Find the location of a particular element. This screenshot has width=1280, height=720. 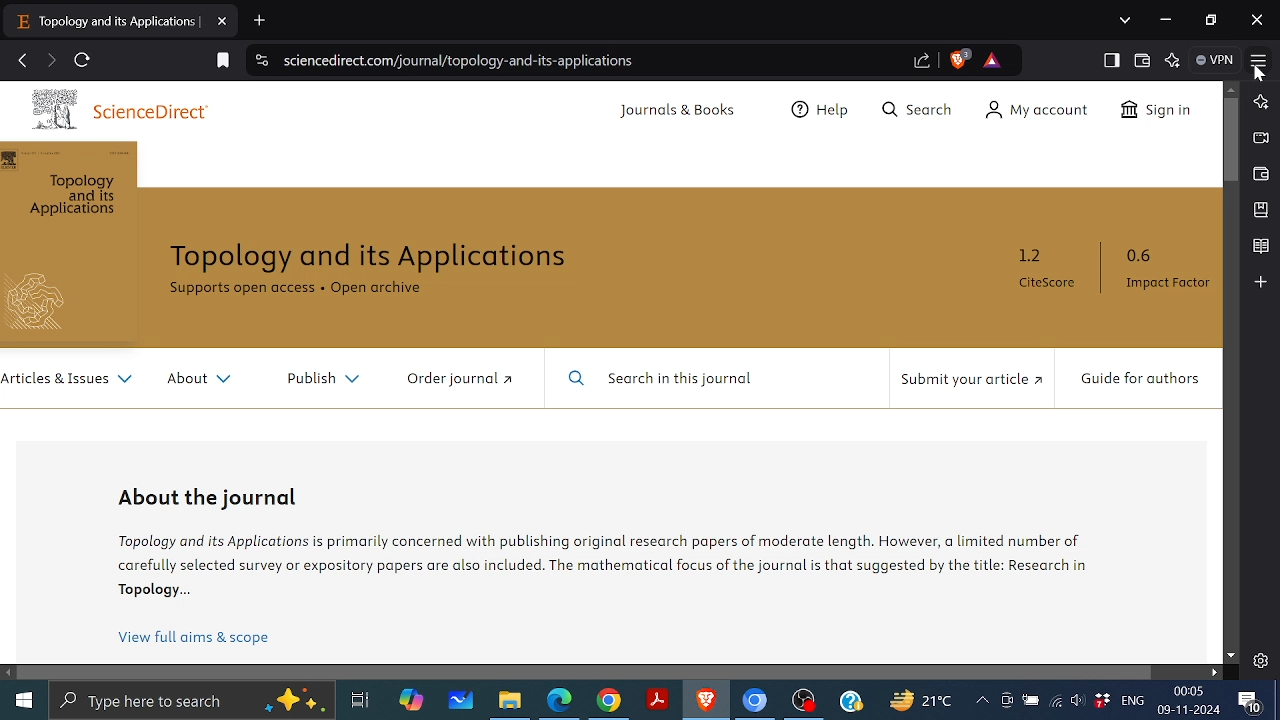

Journals & Books is located at coordinates (686, 110).